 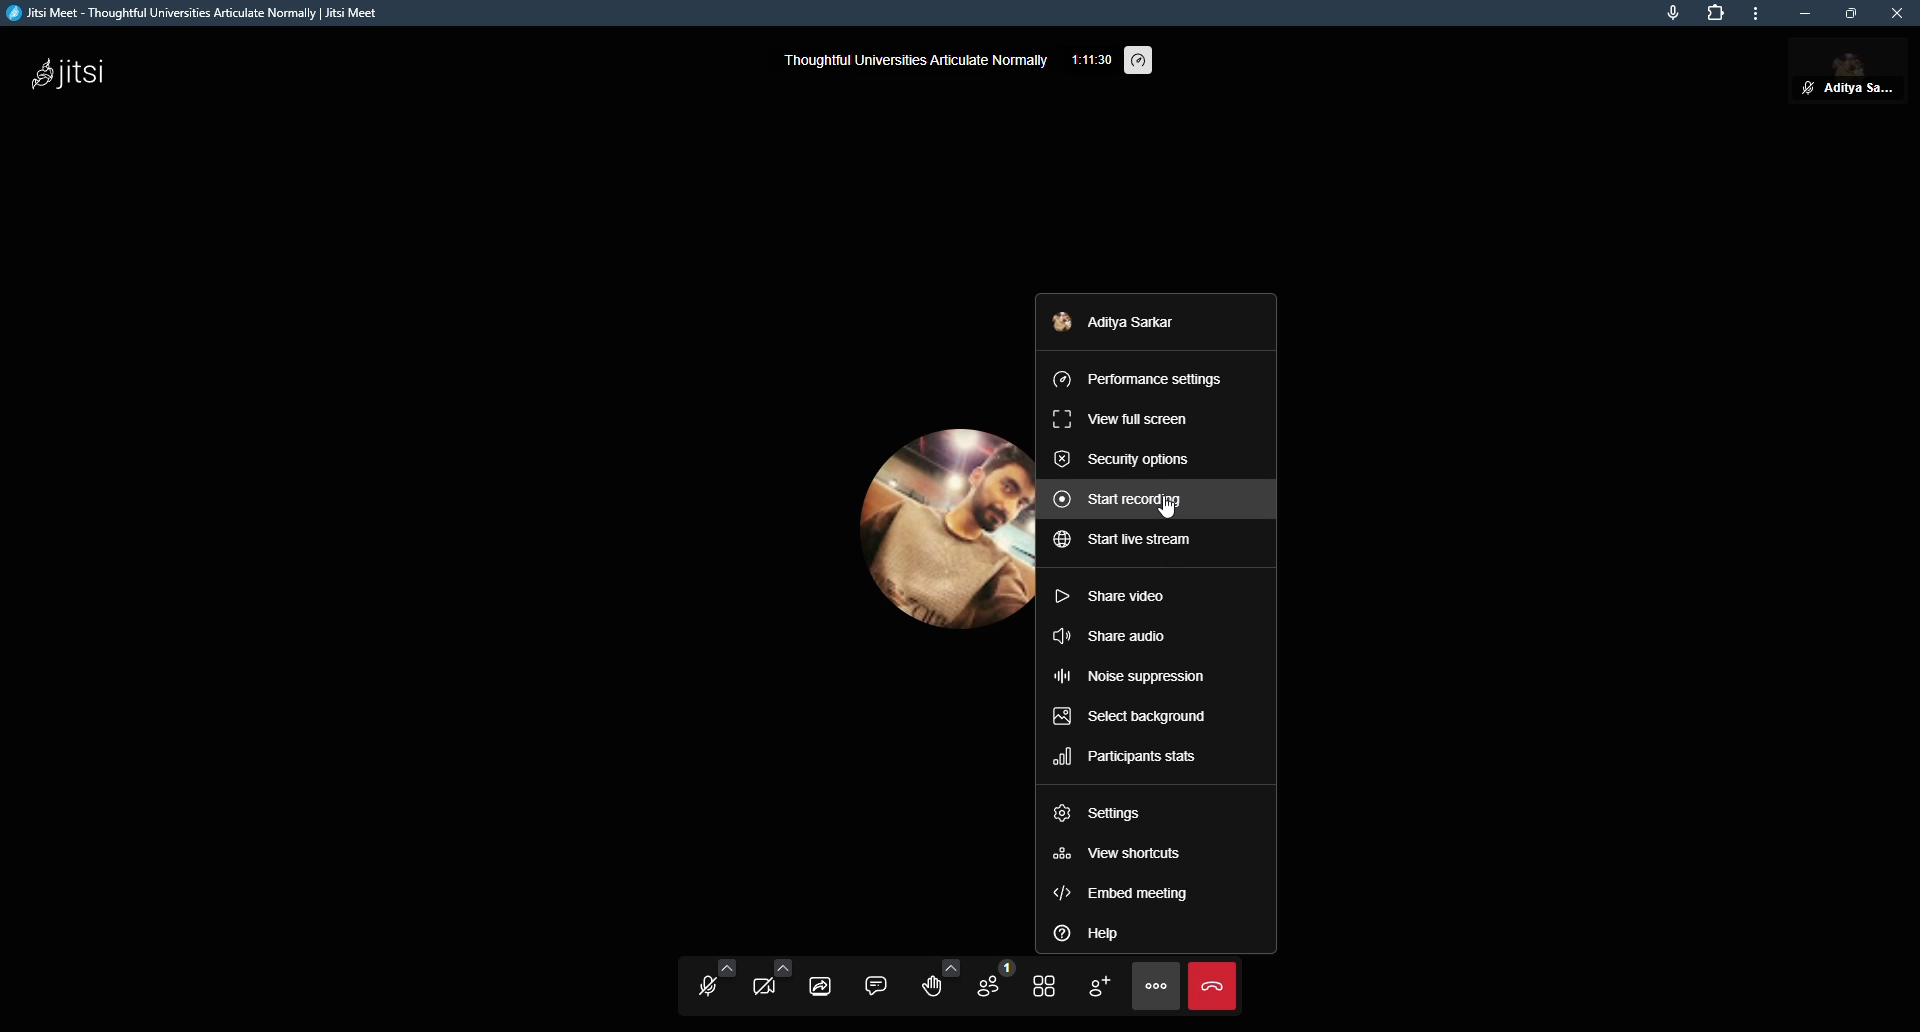 What do you see at coordinates (936, 982) in the screenshot?
I see `raise hand` at bounding box center [936, 982].